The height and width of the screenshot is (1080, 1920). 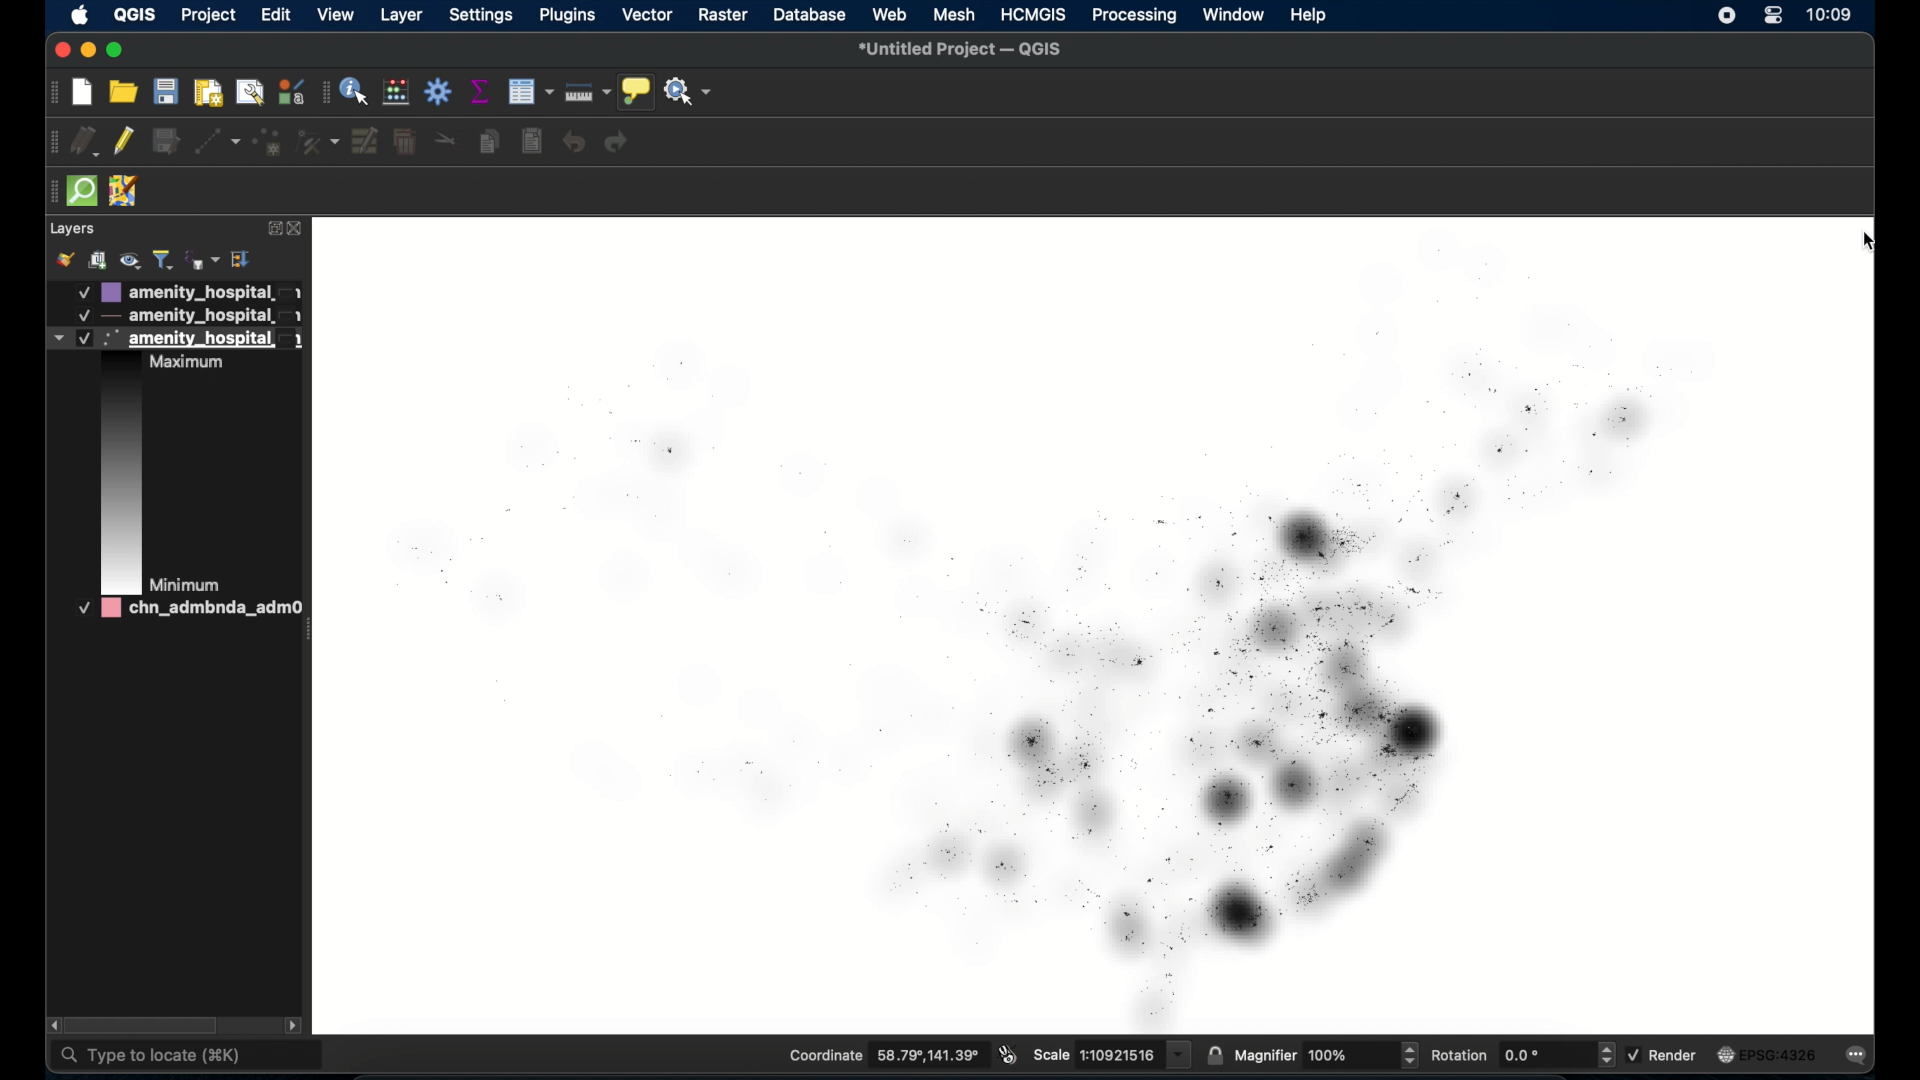 What do you see at coordinates (210, 95) in the screenshot?
I see `print layout` at bounding box center [210, 95].